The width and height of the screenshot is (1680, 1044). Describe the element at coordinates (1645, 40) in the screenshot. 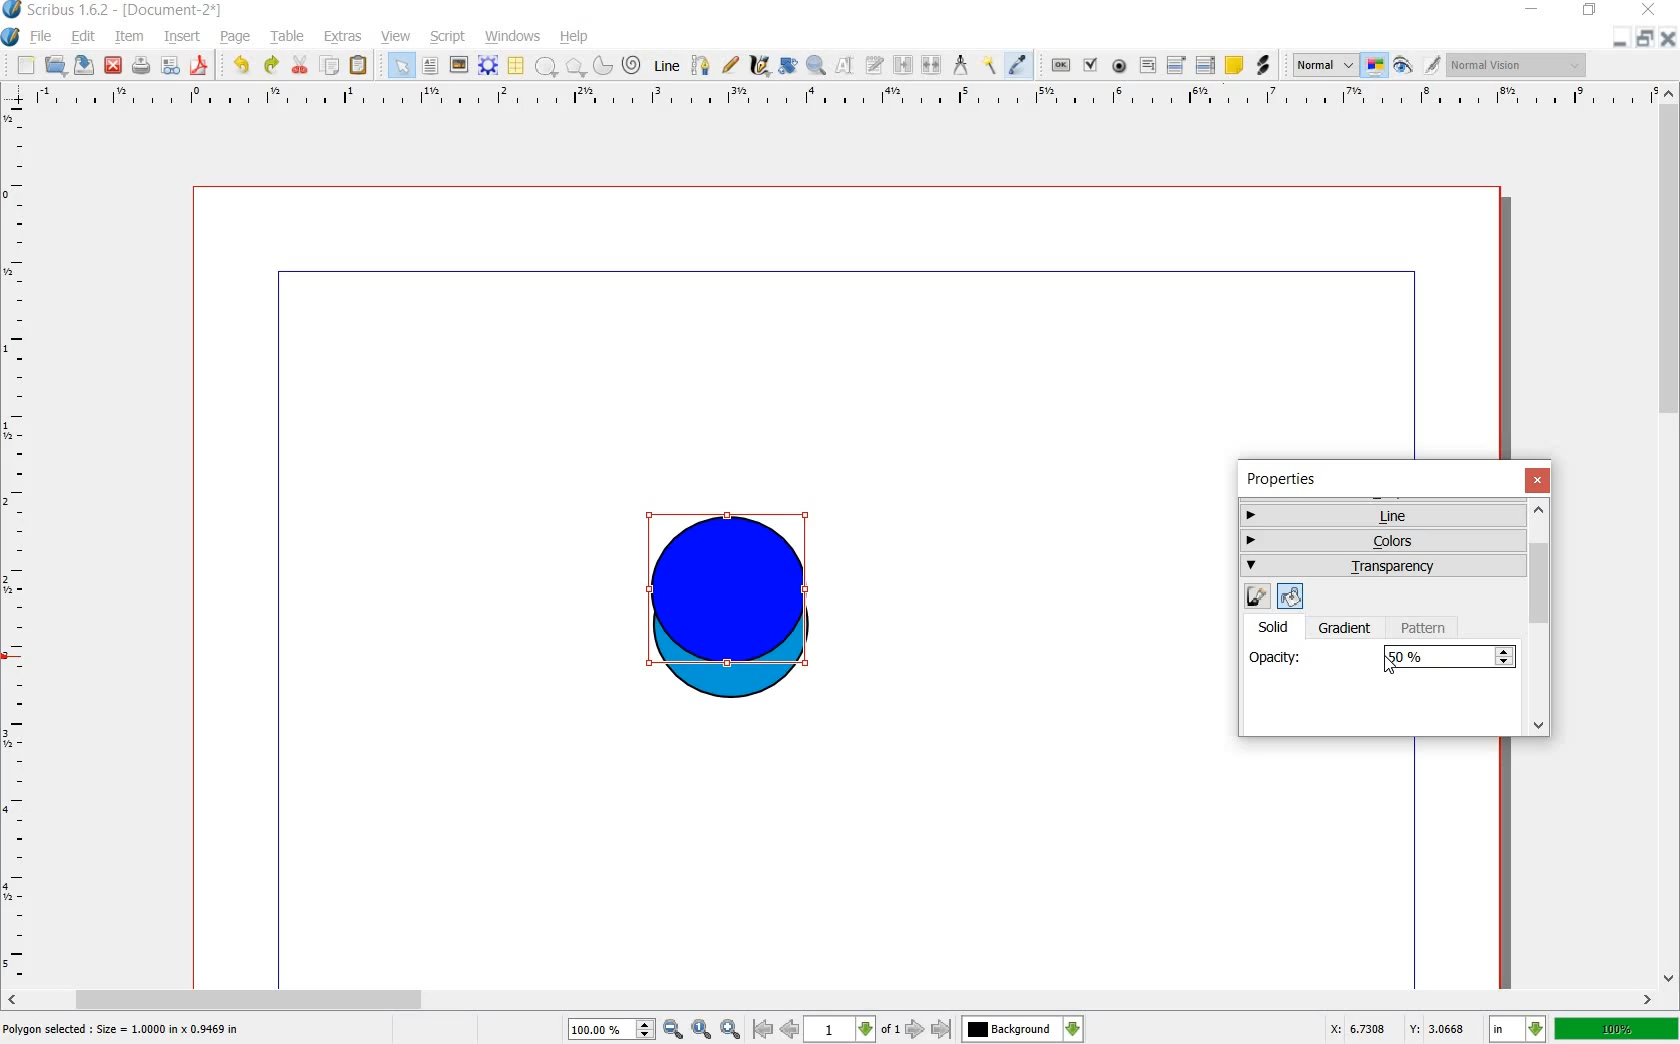

I see `restore` at that location.